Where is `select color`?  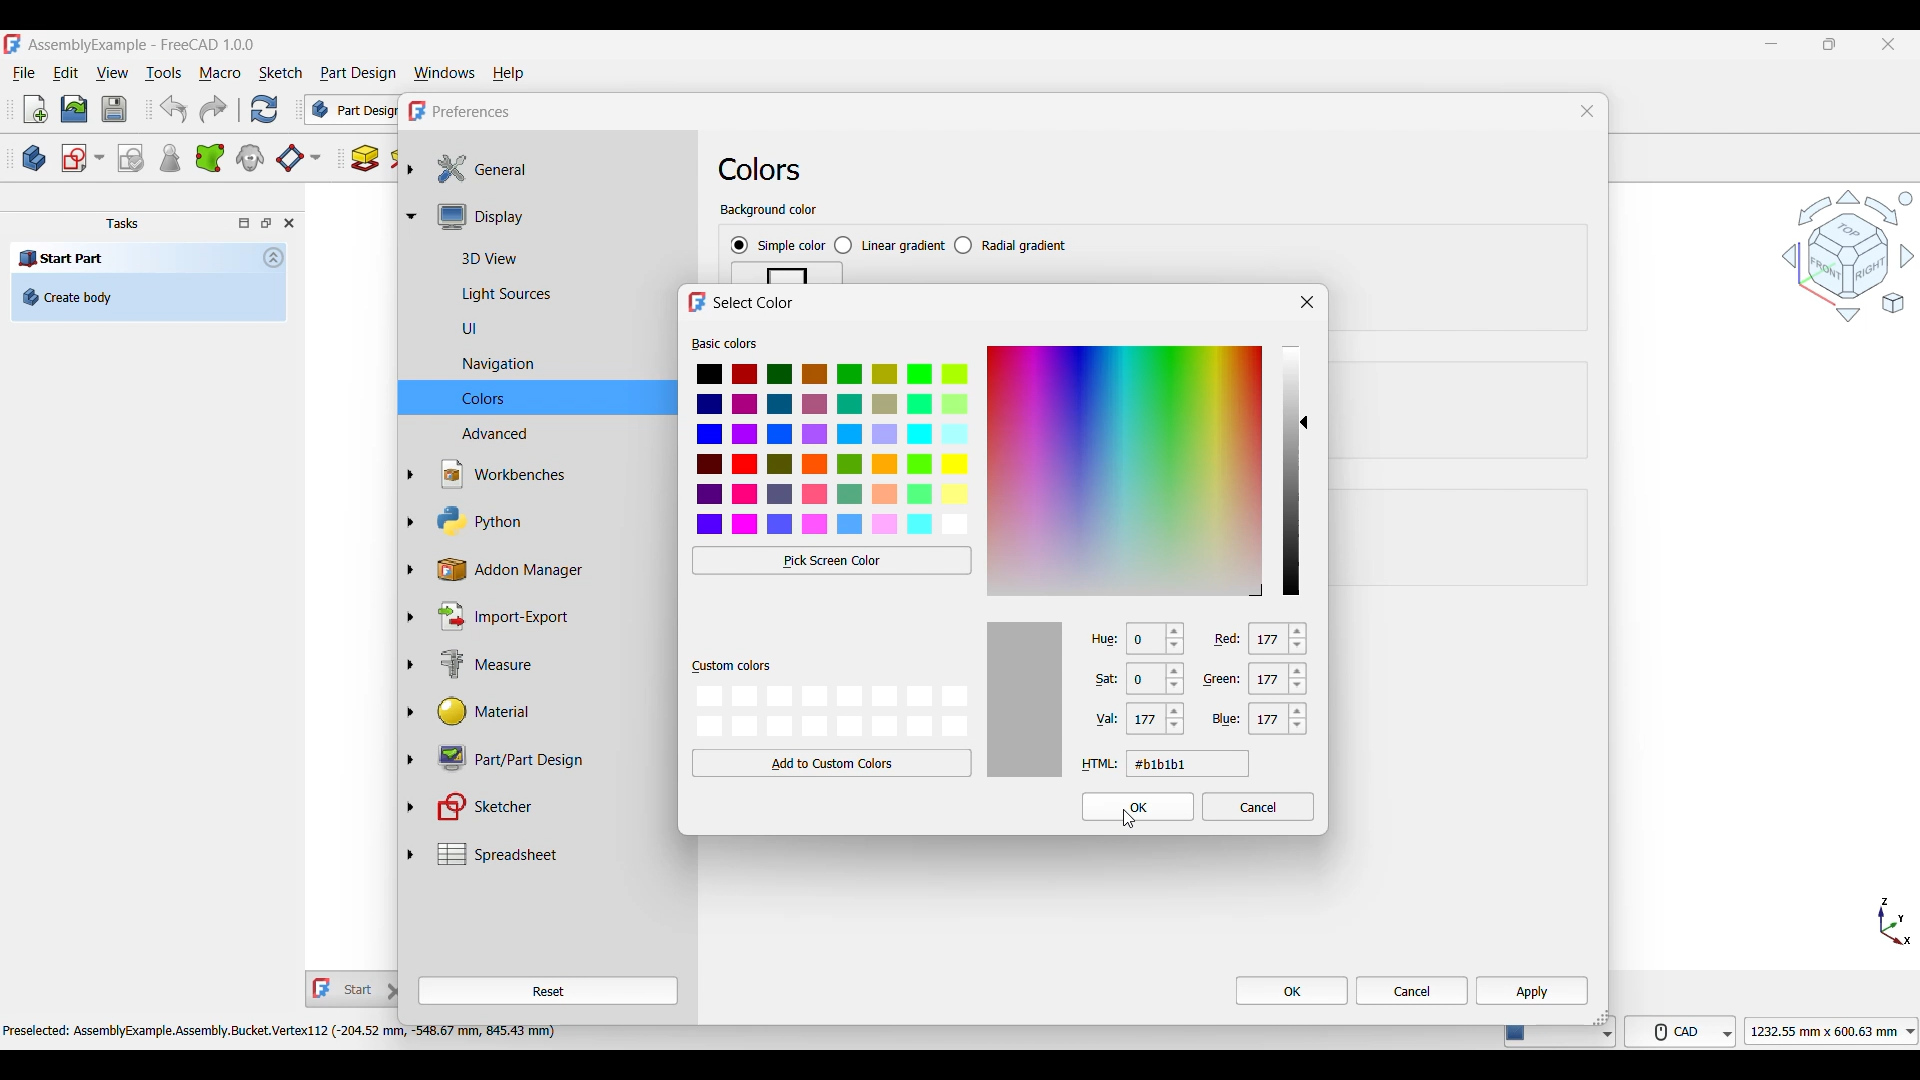
select color is located at coordinates (755, 303).